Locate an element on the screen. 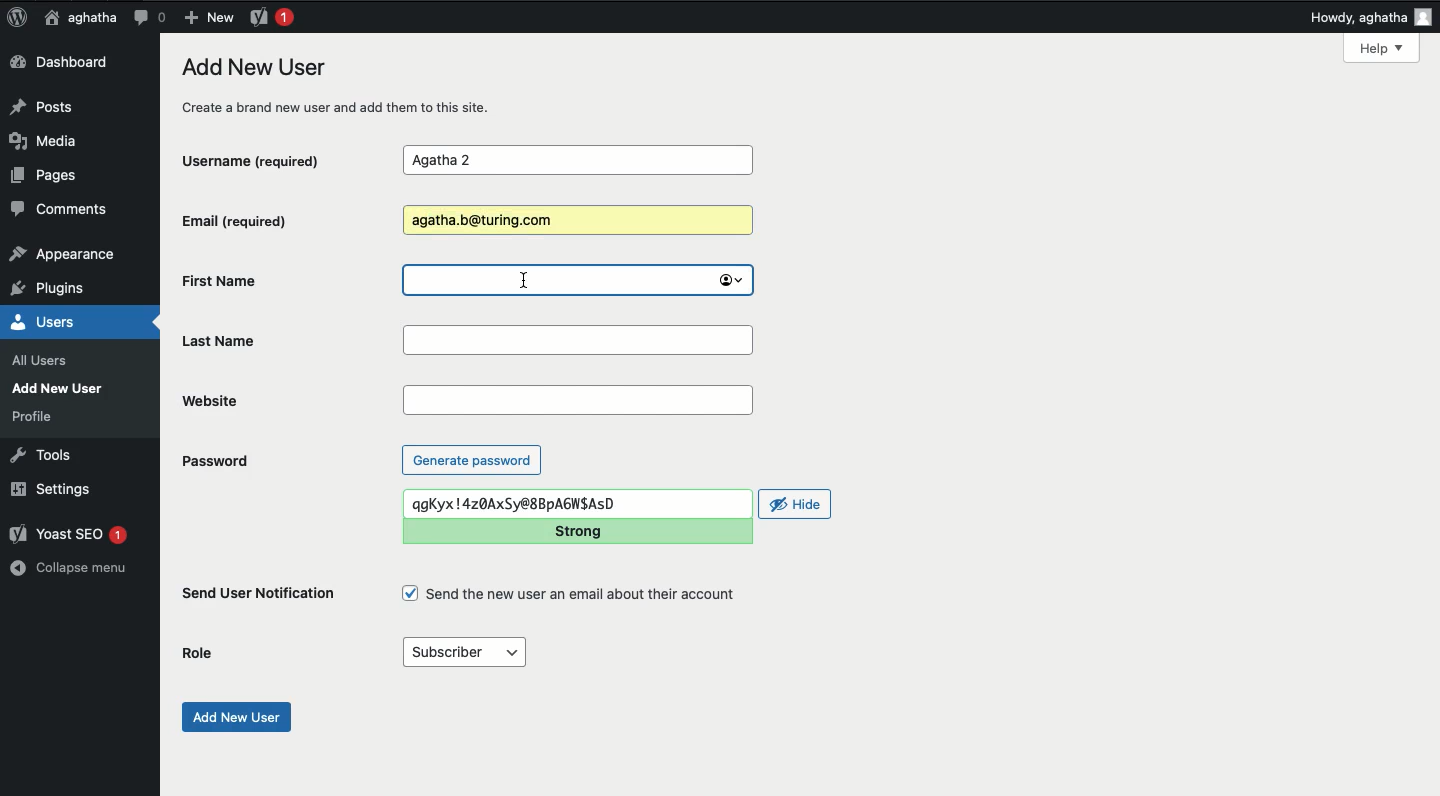 The height and width of the screenshot is (796, 1440). Add New User is located at coordinates (61, 388).